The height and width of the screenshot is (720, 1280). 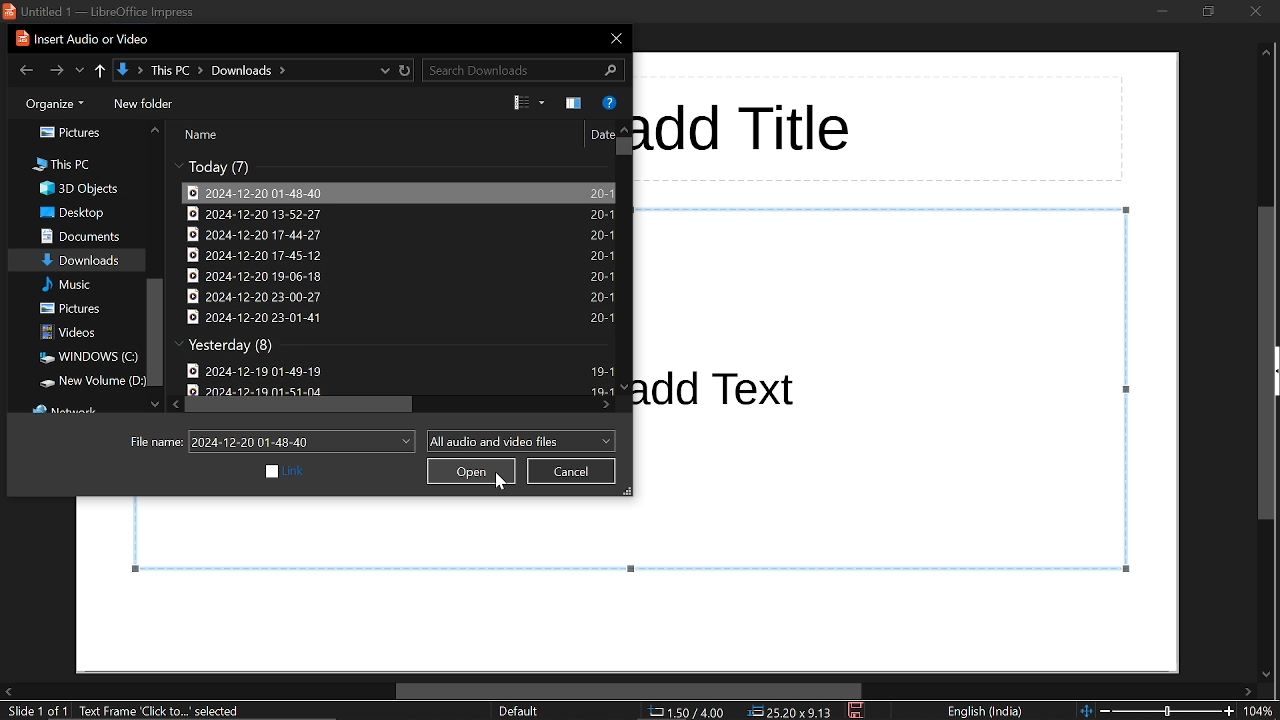 What do you see at coordinates (624, 148) in the screenshot?
I see `vertical scrollbars in files` at bounding box center [624, 148].